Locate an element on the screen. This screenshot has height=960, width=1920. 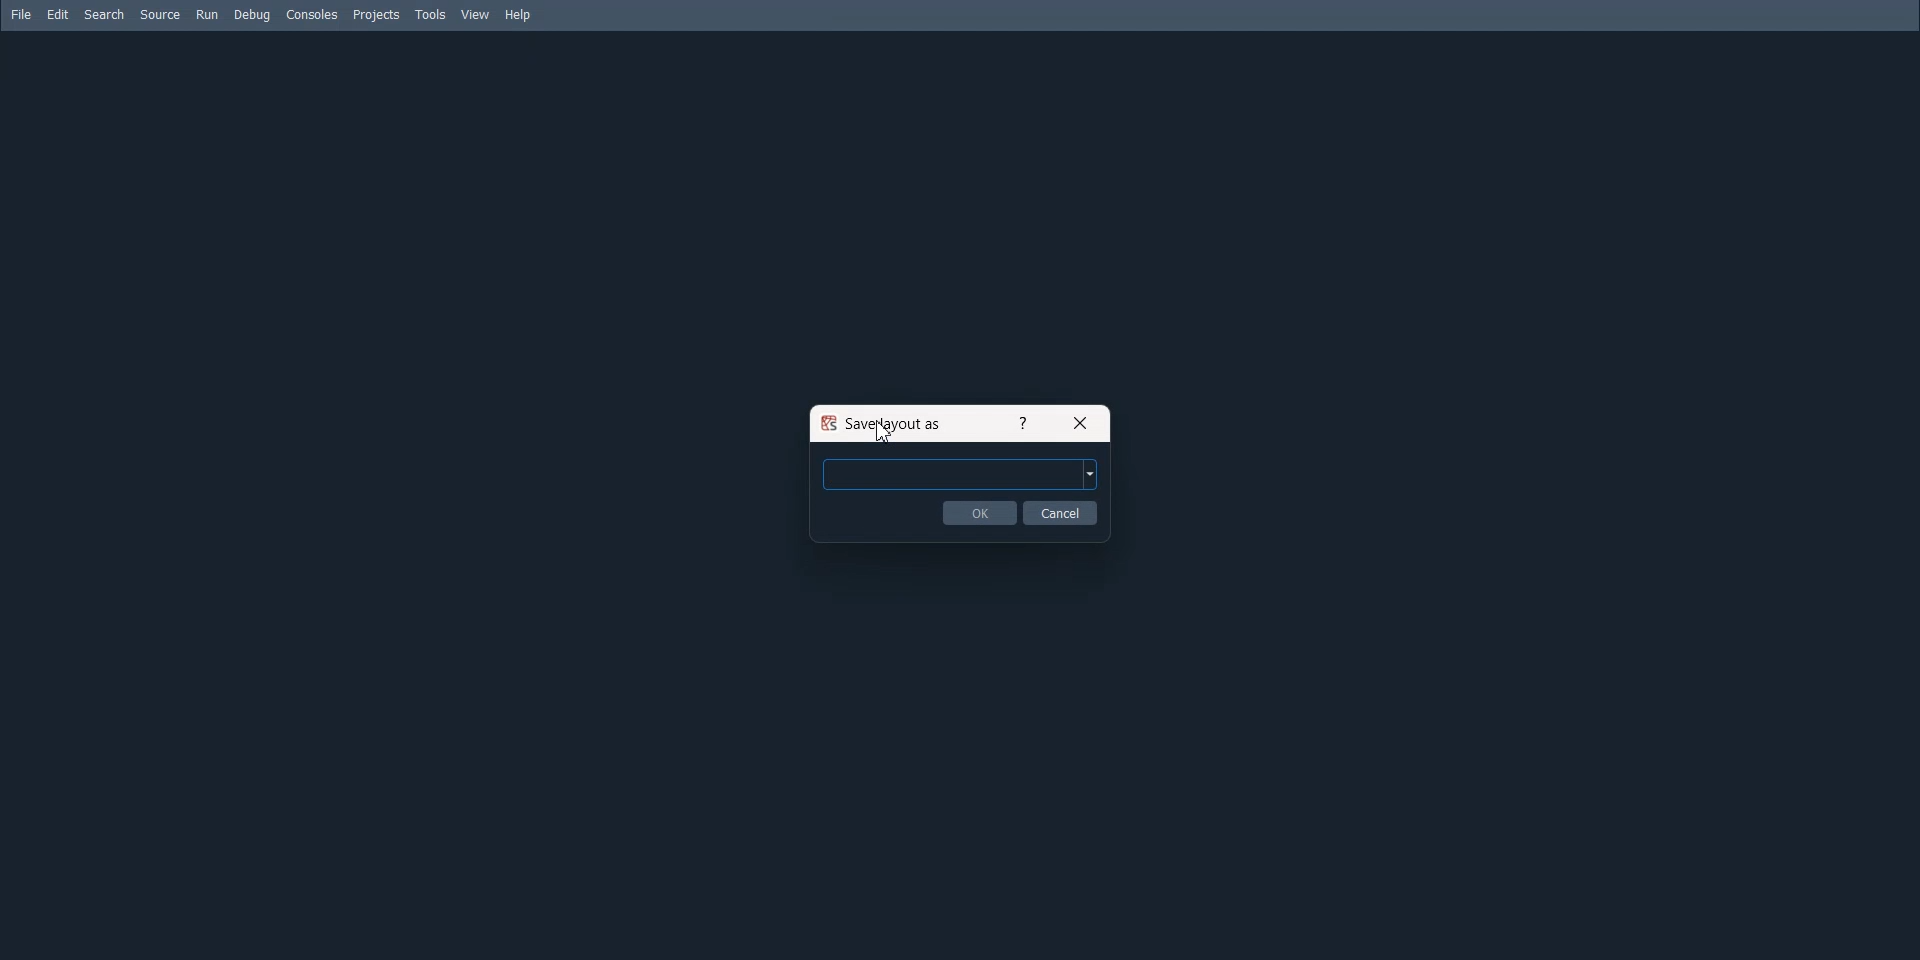
Search is located at coordinates (103, 14).